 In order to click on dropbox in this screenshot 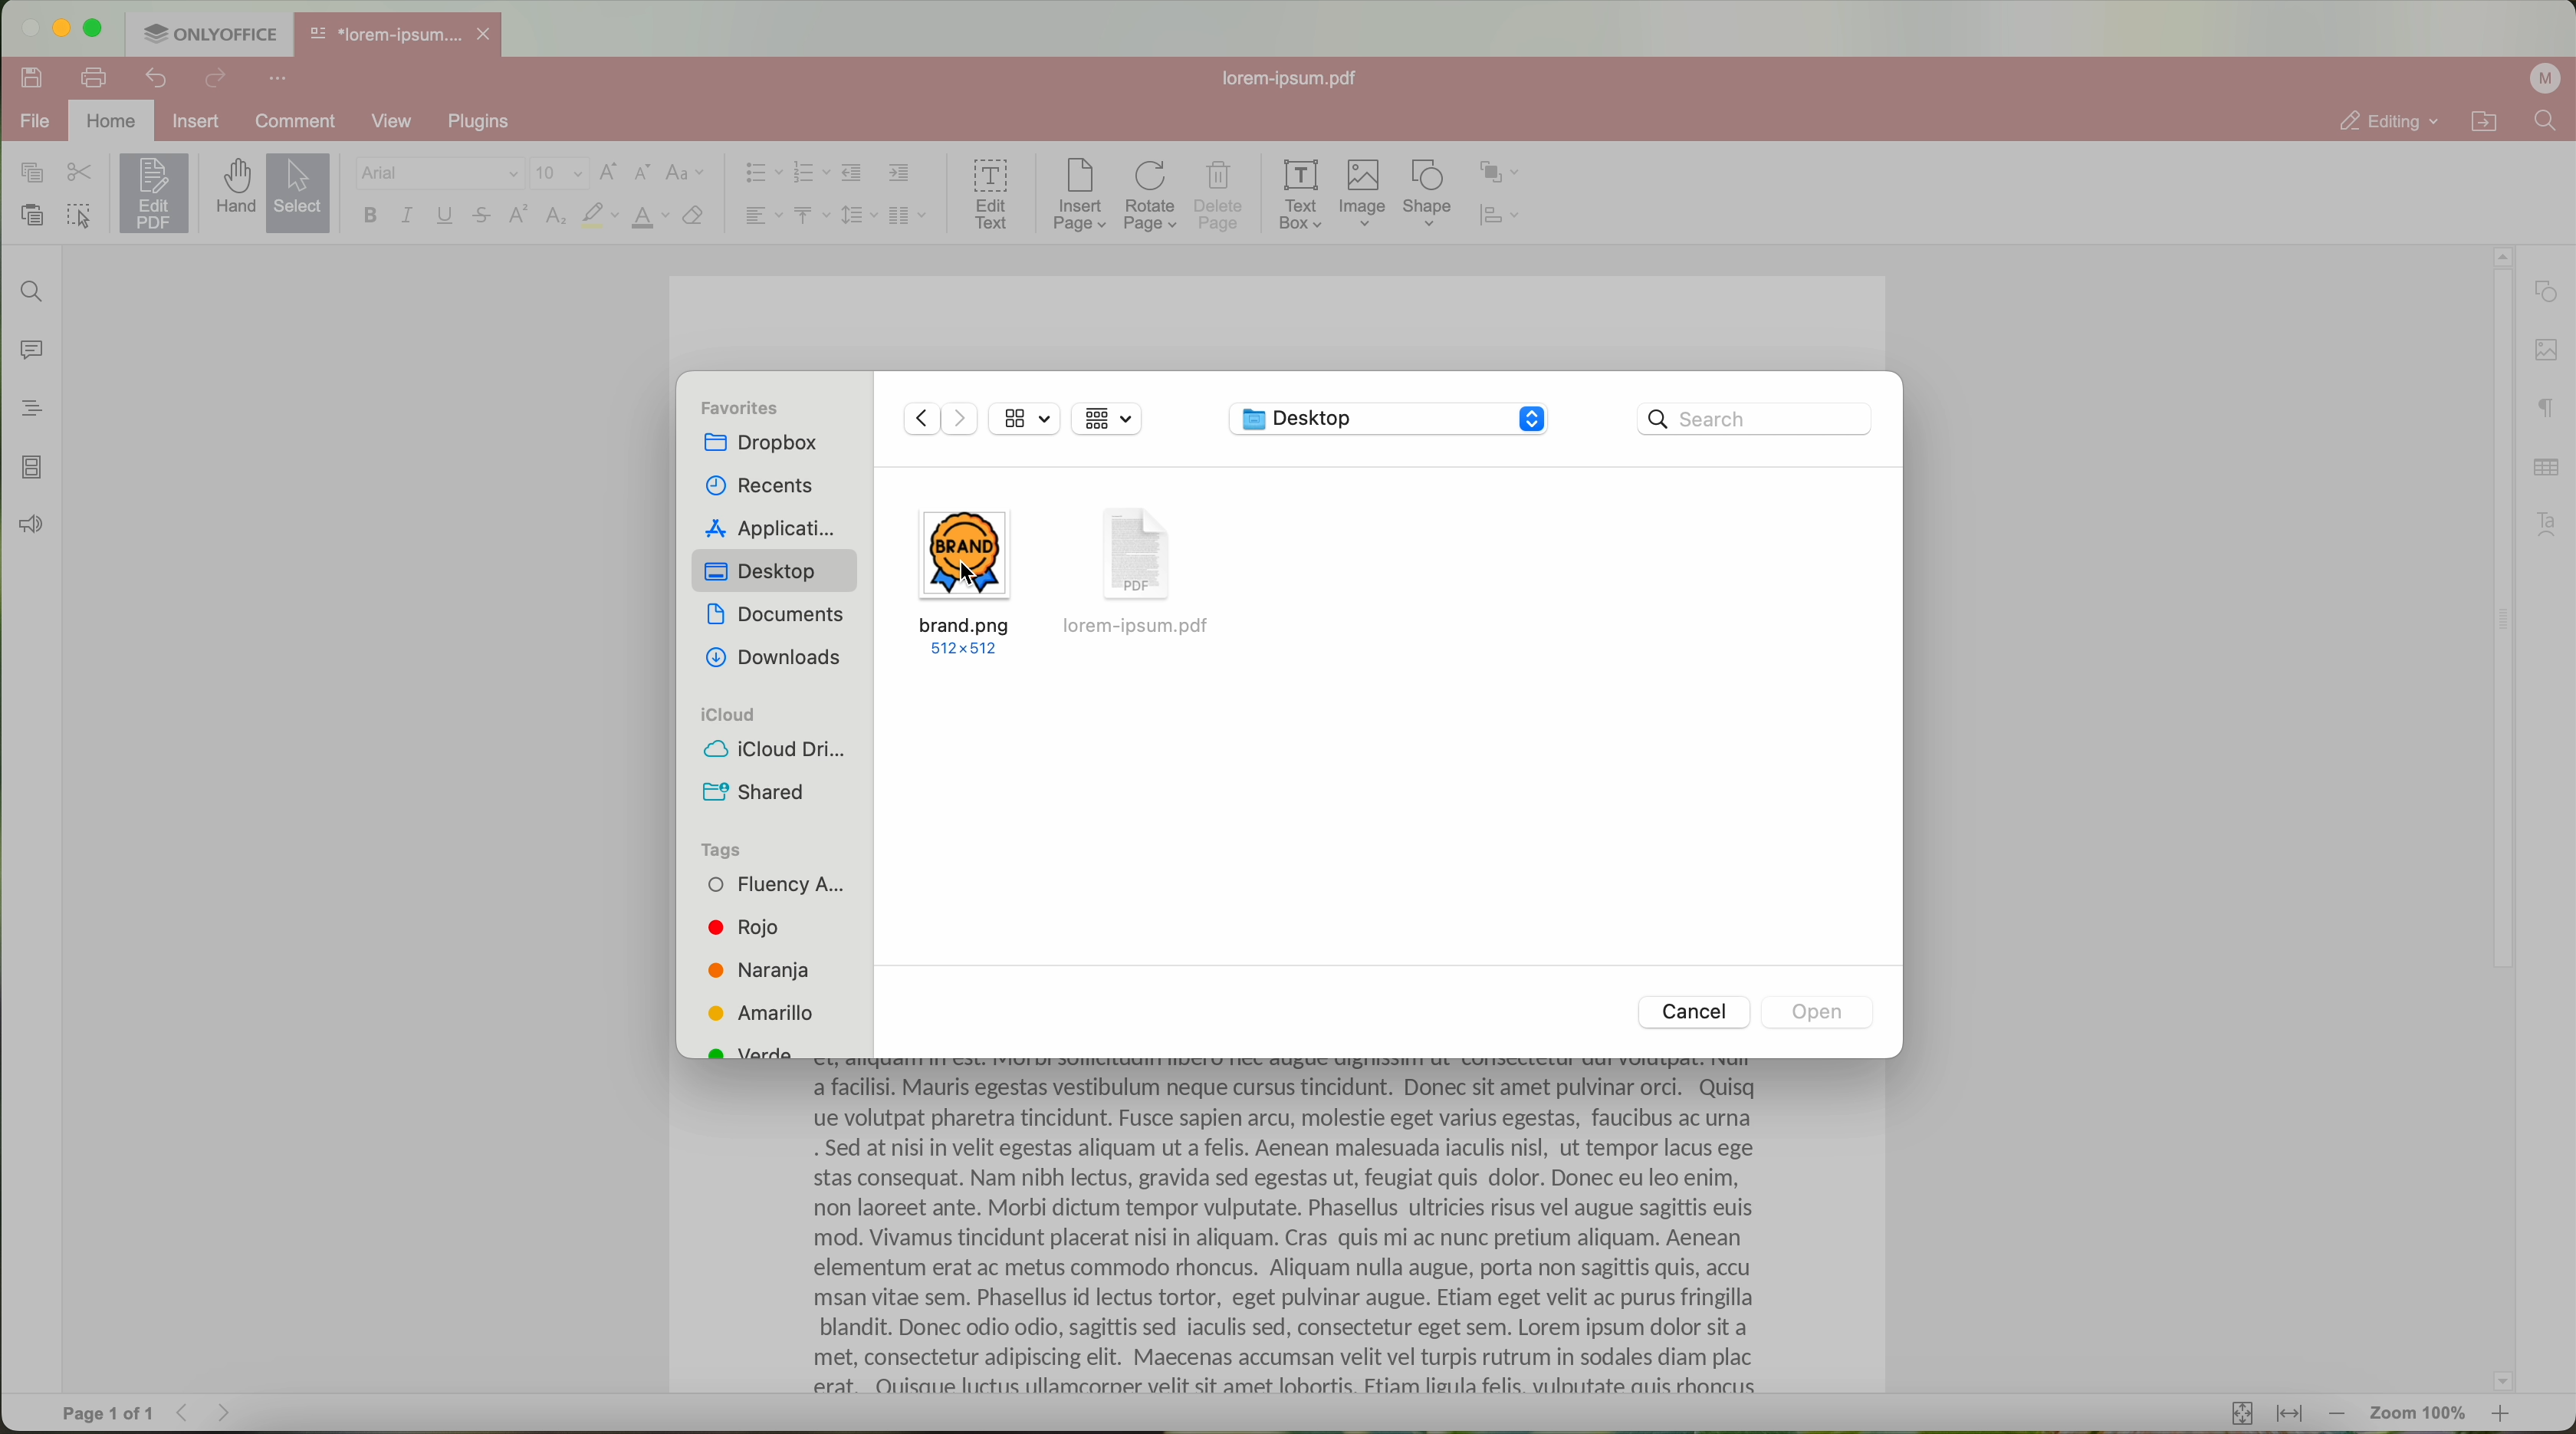, I will do `click(761, 443)`.